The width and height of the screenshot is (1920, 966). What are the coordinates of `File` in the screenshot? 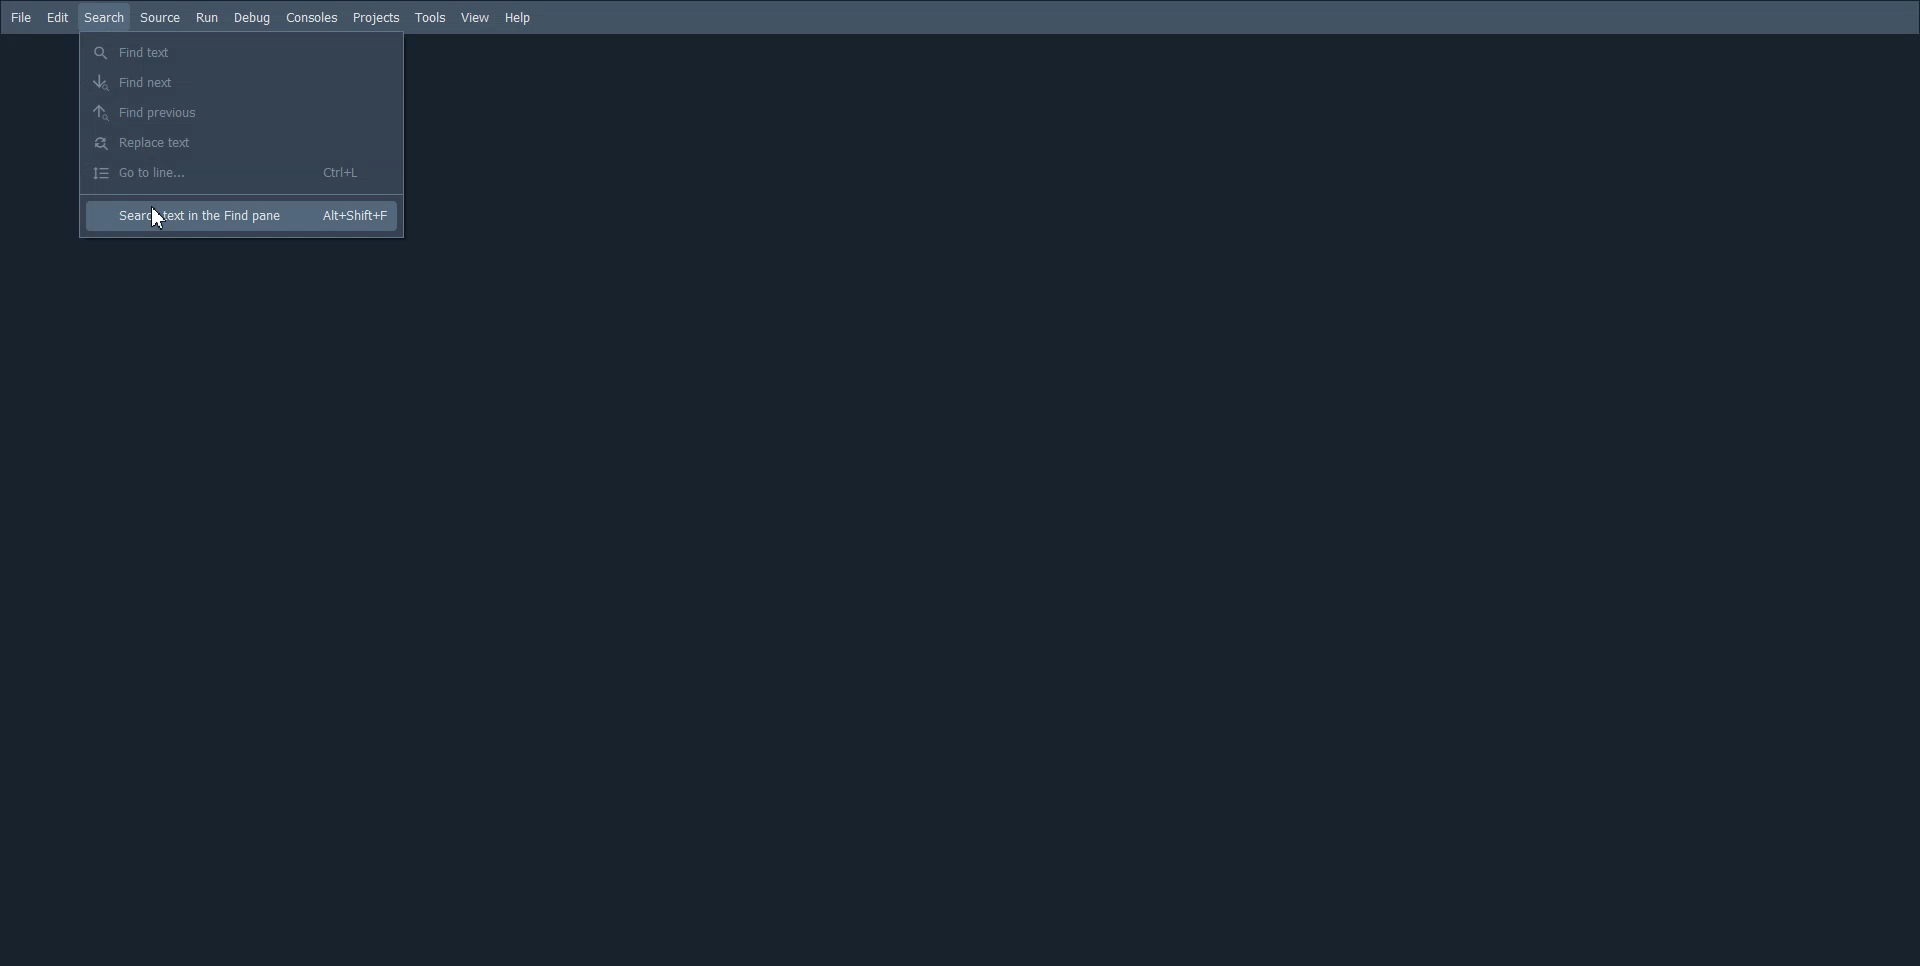 It's located at (22, 17).